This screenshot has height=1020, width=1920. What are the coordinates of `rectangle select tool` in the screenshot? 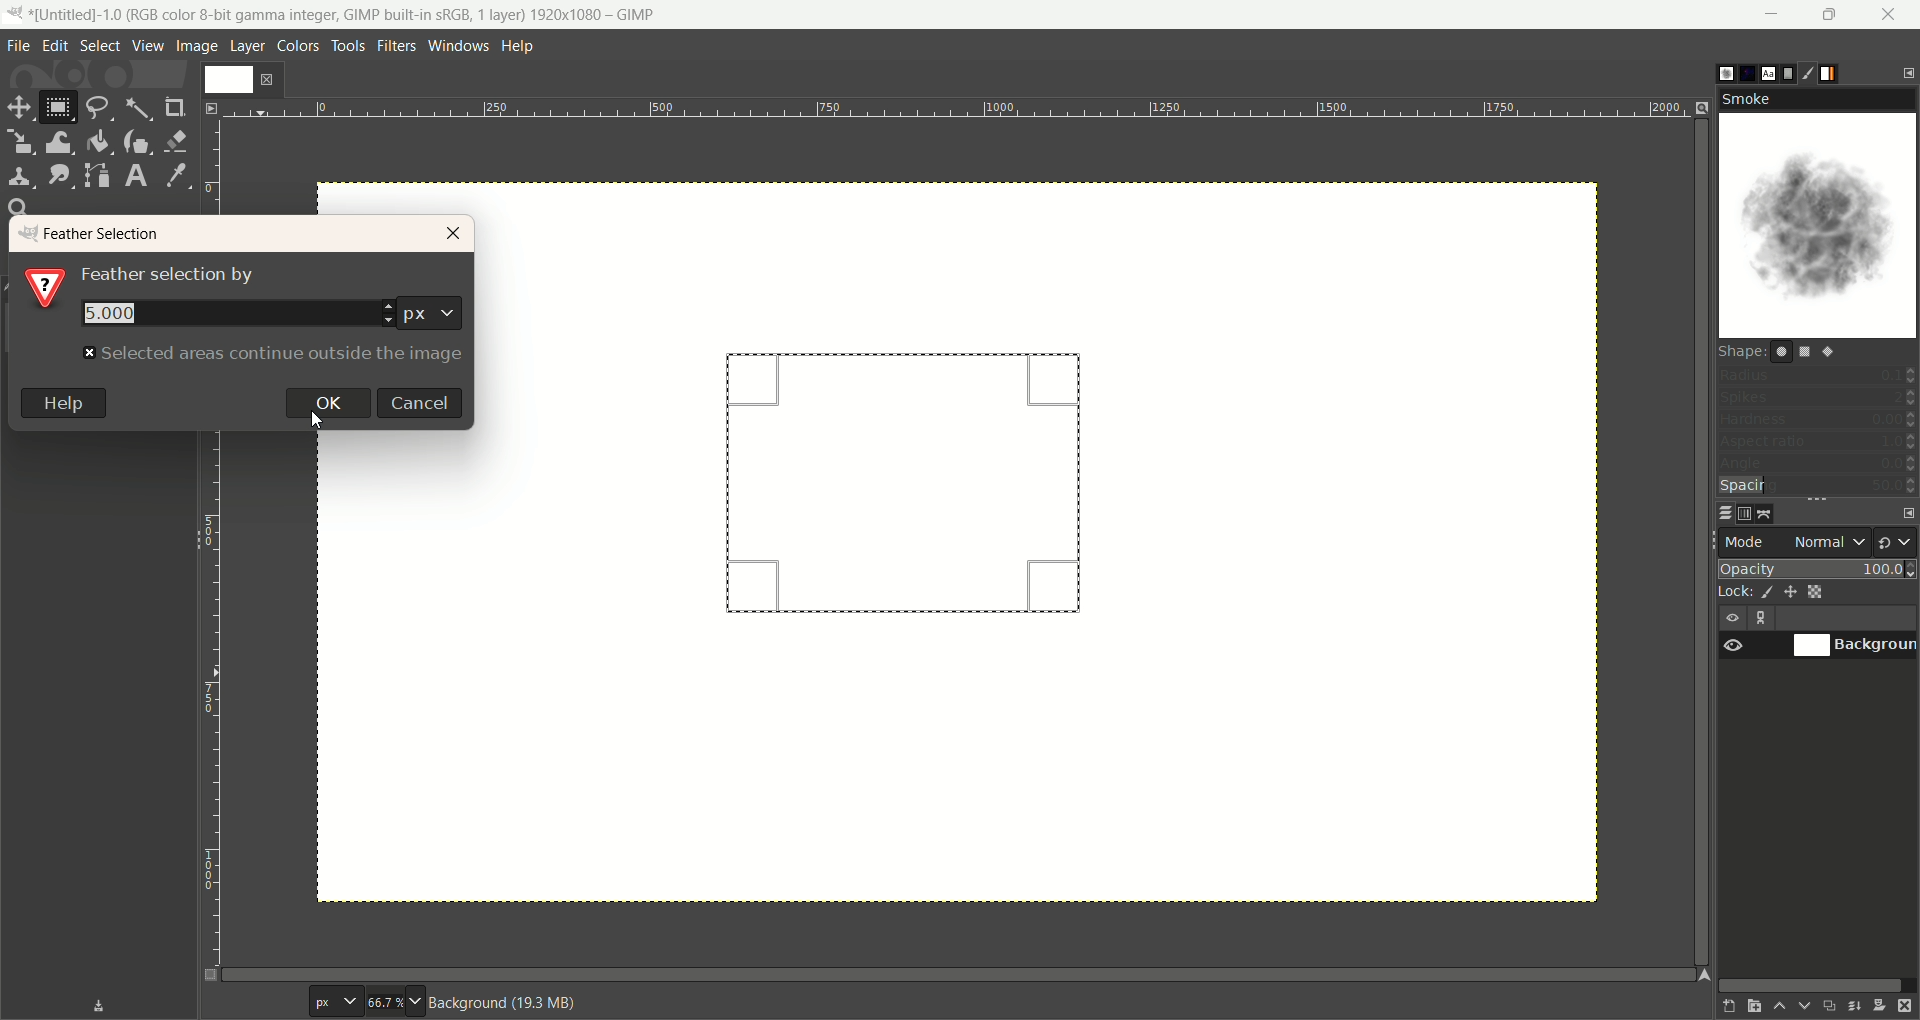 It's located at (58, 106).